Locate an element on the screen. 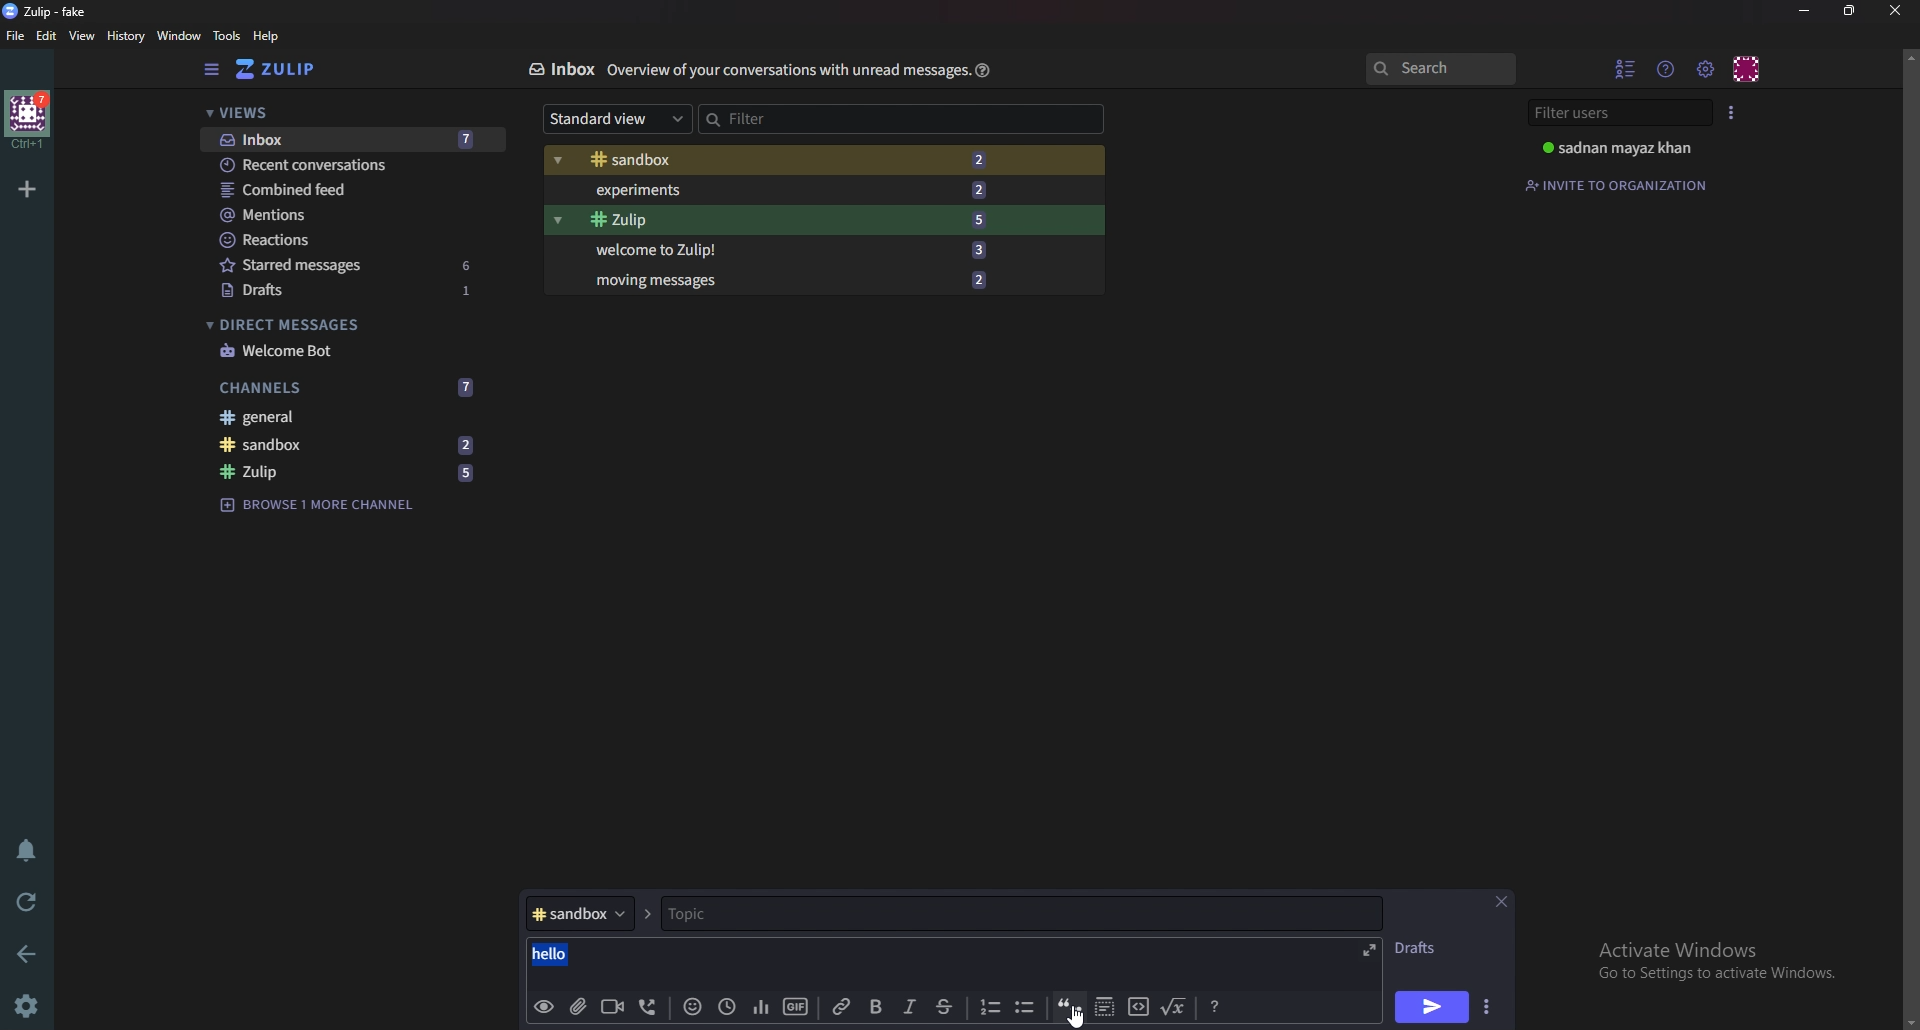 Image resolution: width=1920 pixels, height=1030 pixels. link is located at coordinates (842, 1008).